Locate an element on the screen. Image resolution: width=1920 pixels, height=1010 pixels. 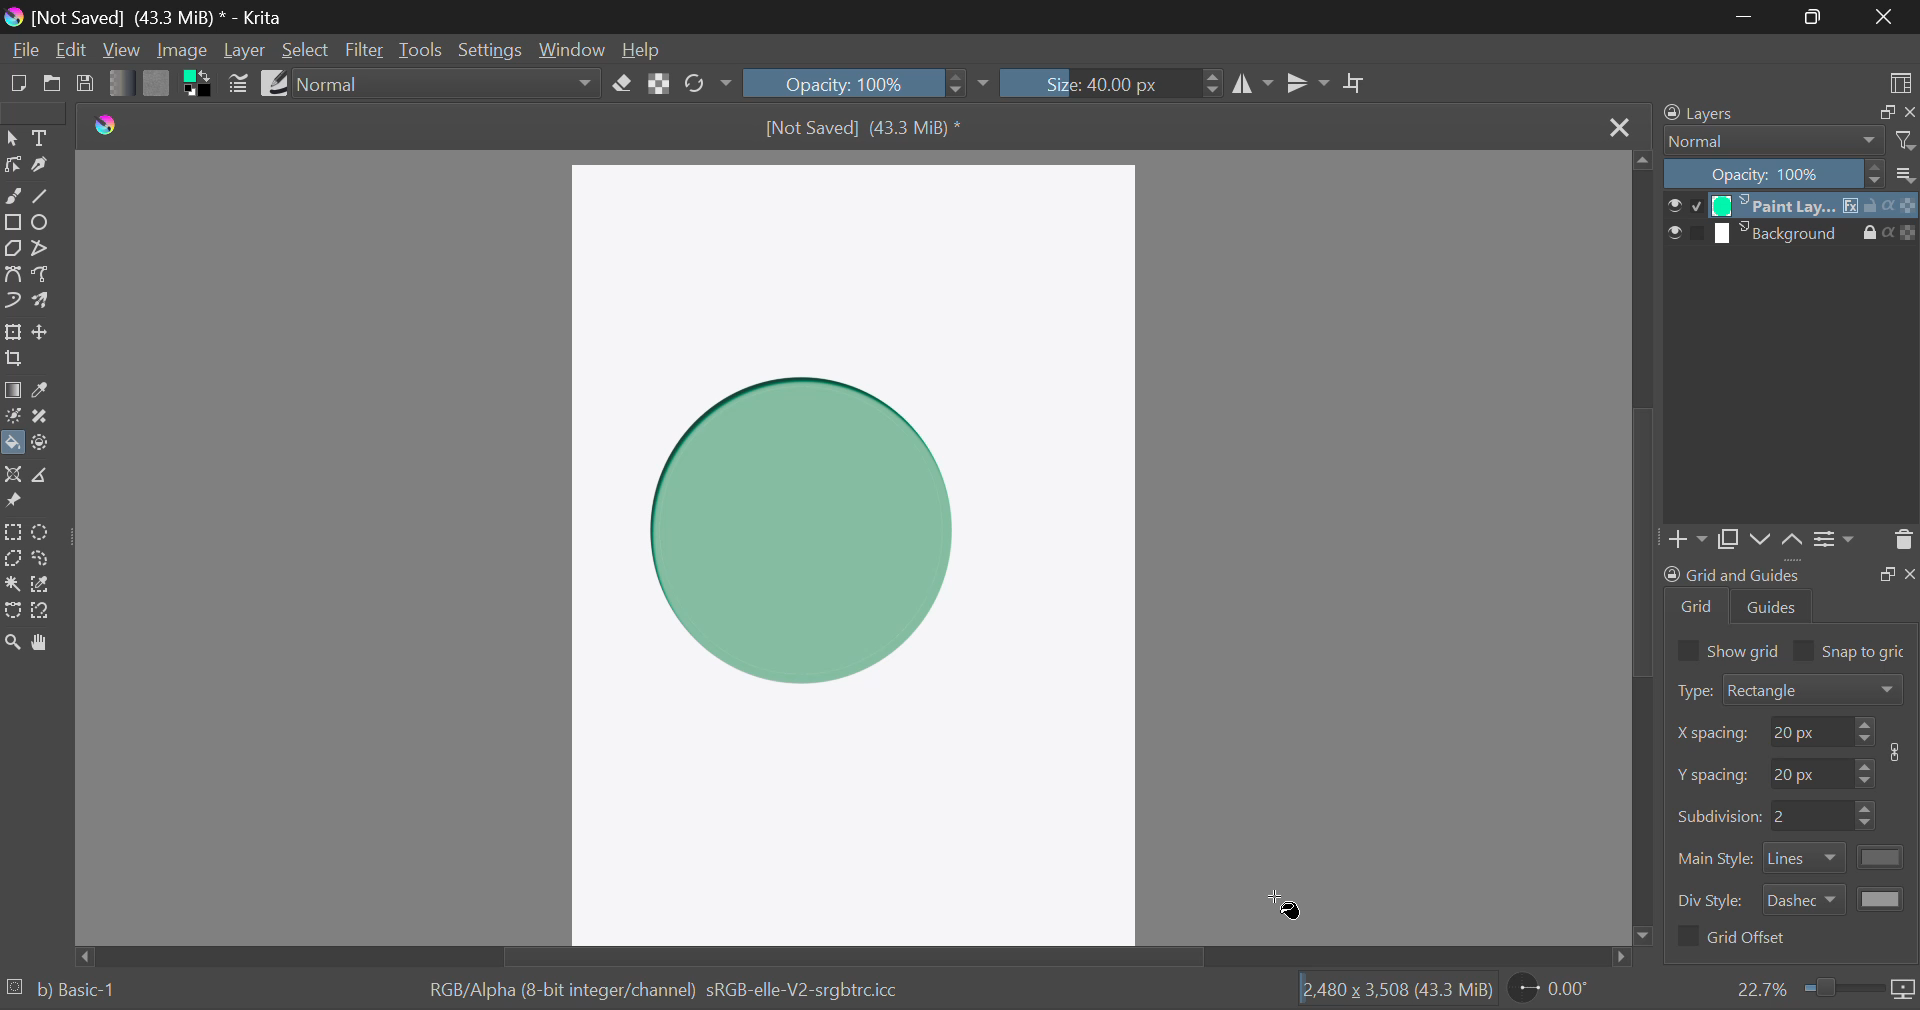
Move Layer is located at coordinates (43, 333).